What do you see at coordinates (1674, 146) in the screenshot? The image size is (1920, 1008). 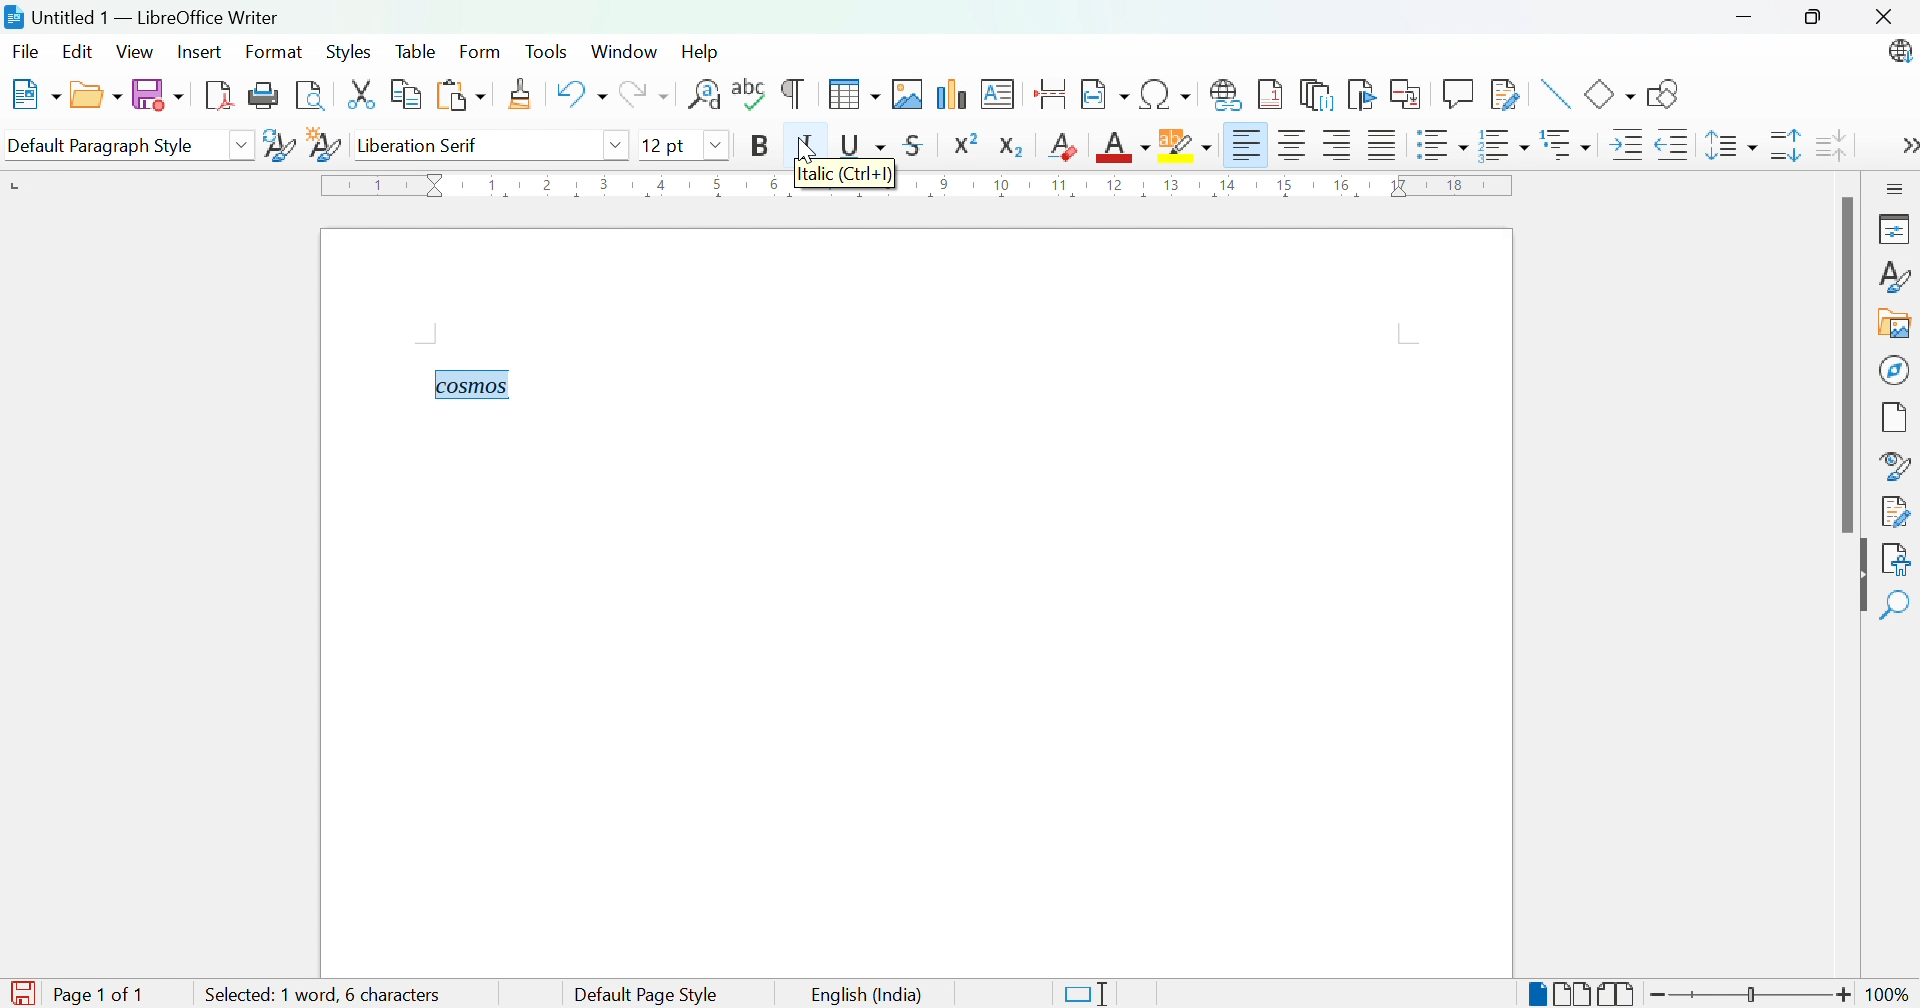 I see `Decrease indent` at bounding box center [1674, 146].